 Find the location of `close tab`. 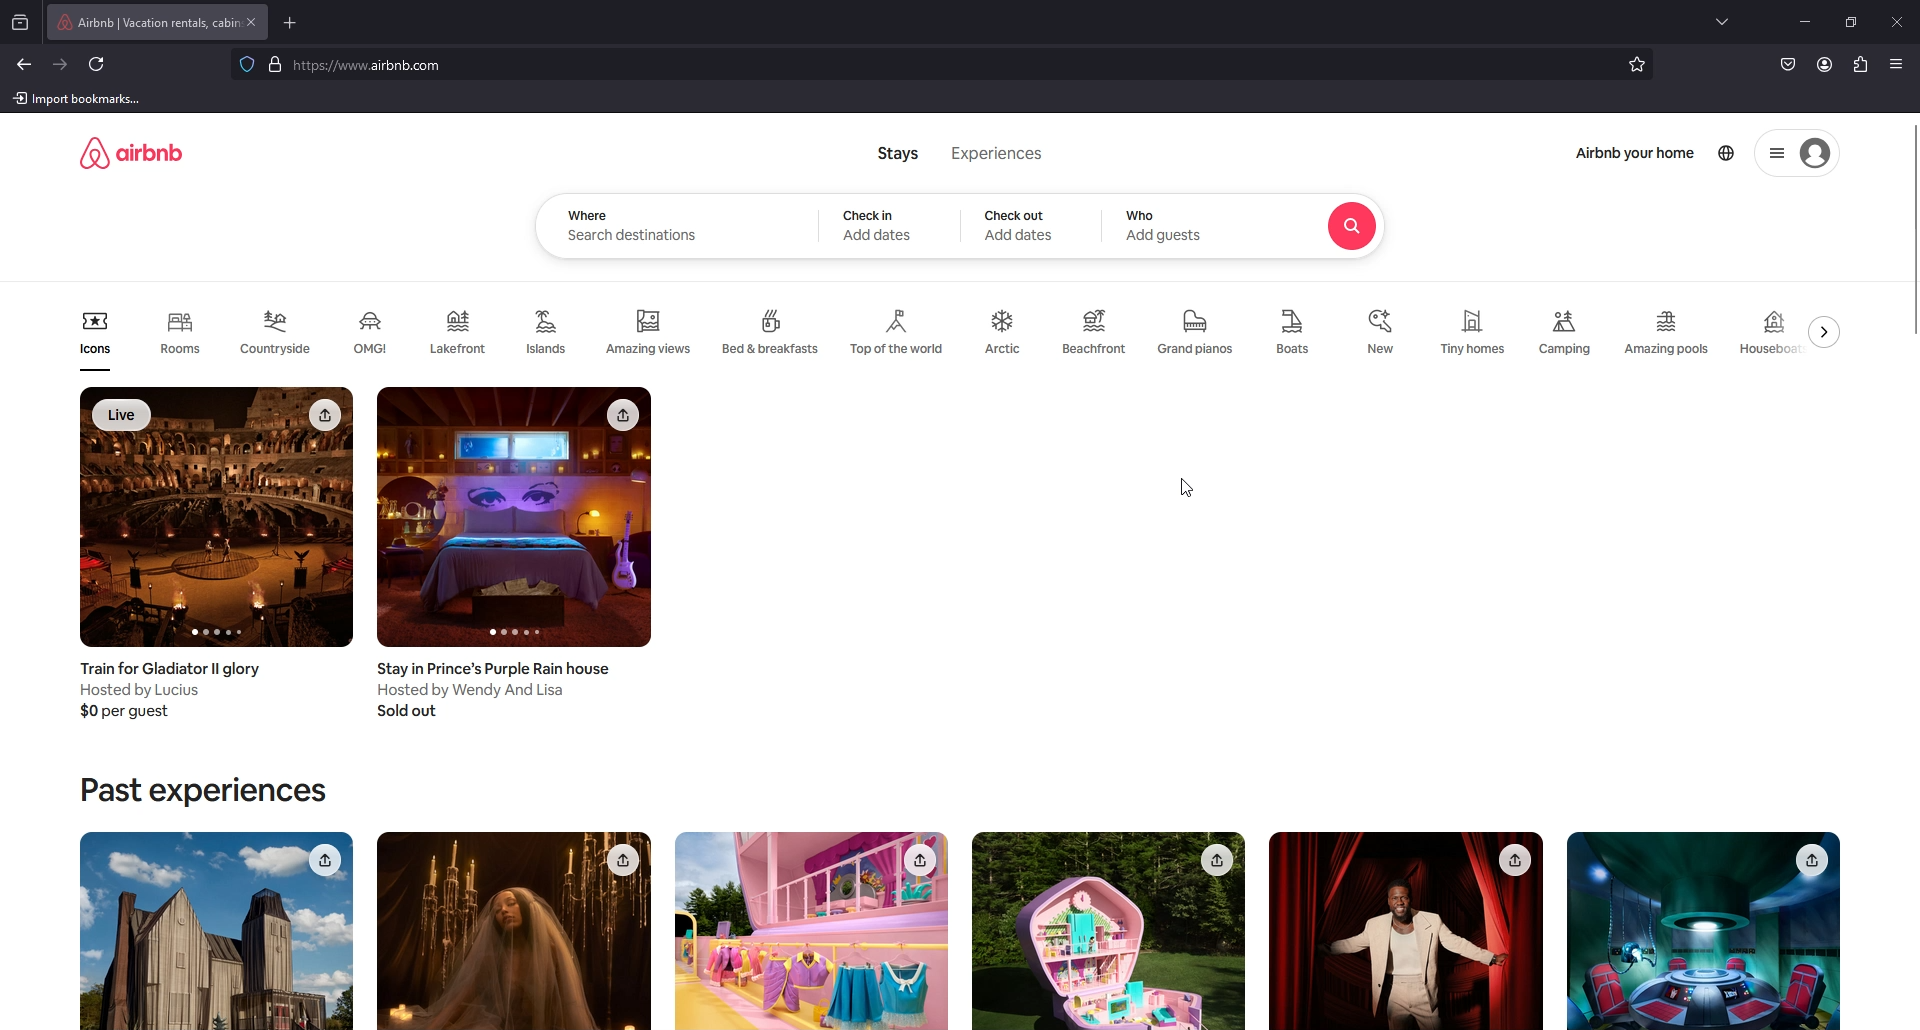

close tab is located at coordinates (252, 22).